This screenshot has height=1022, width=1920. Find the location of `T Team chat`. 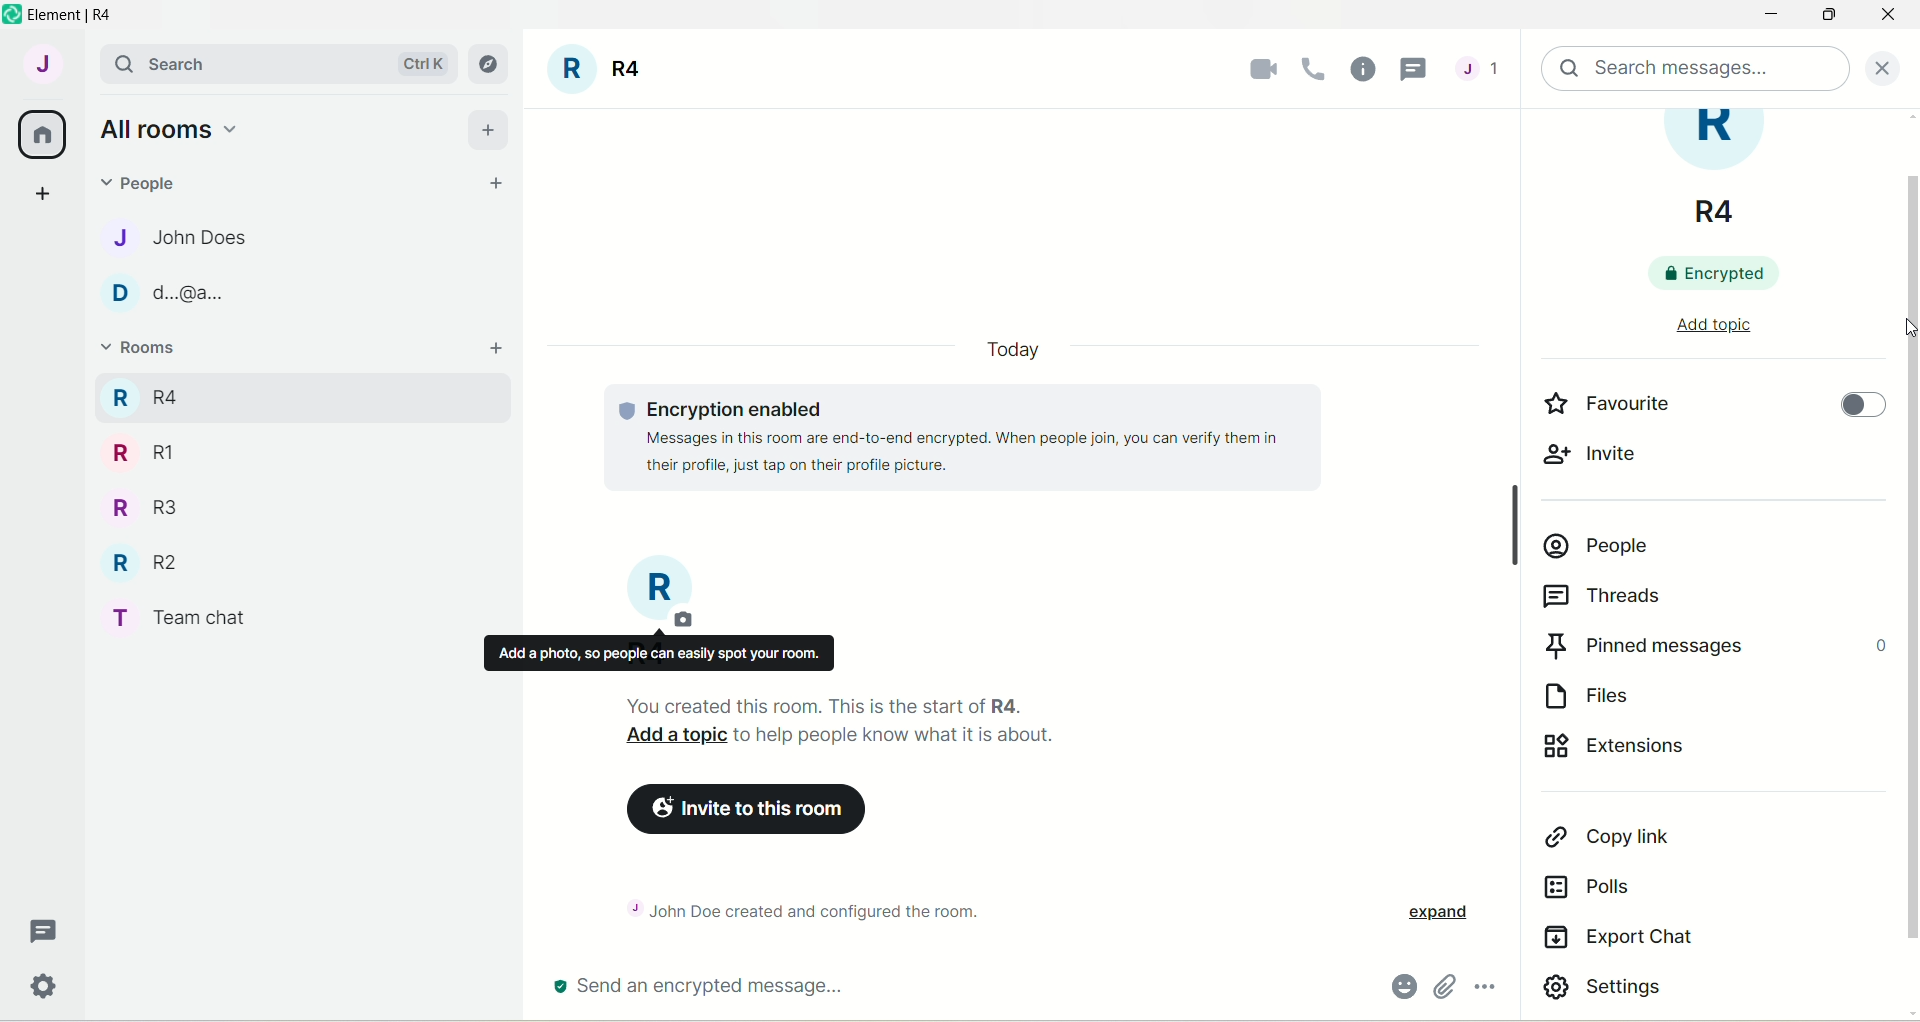

T Team chat is located at coordinates (191, 614).